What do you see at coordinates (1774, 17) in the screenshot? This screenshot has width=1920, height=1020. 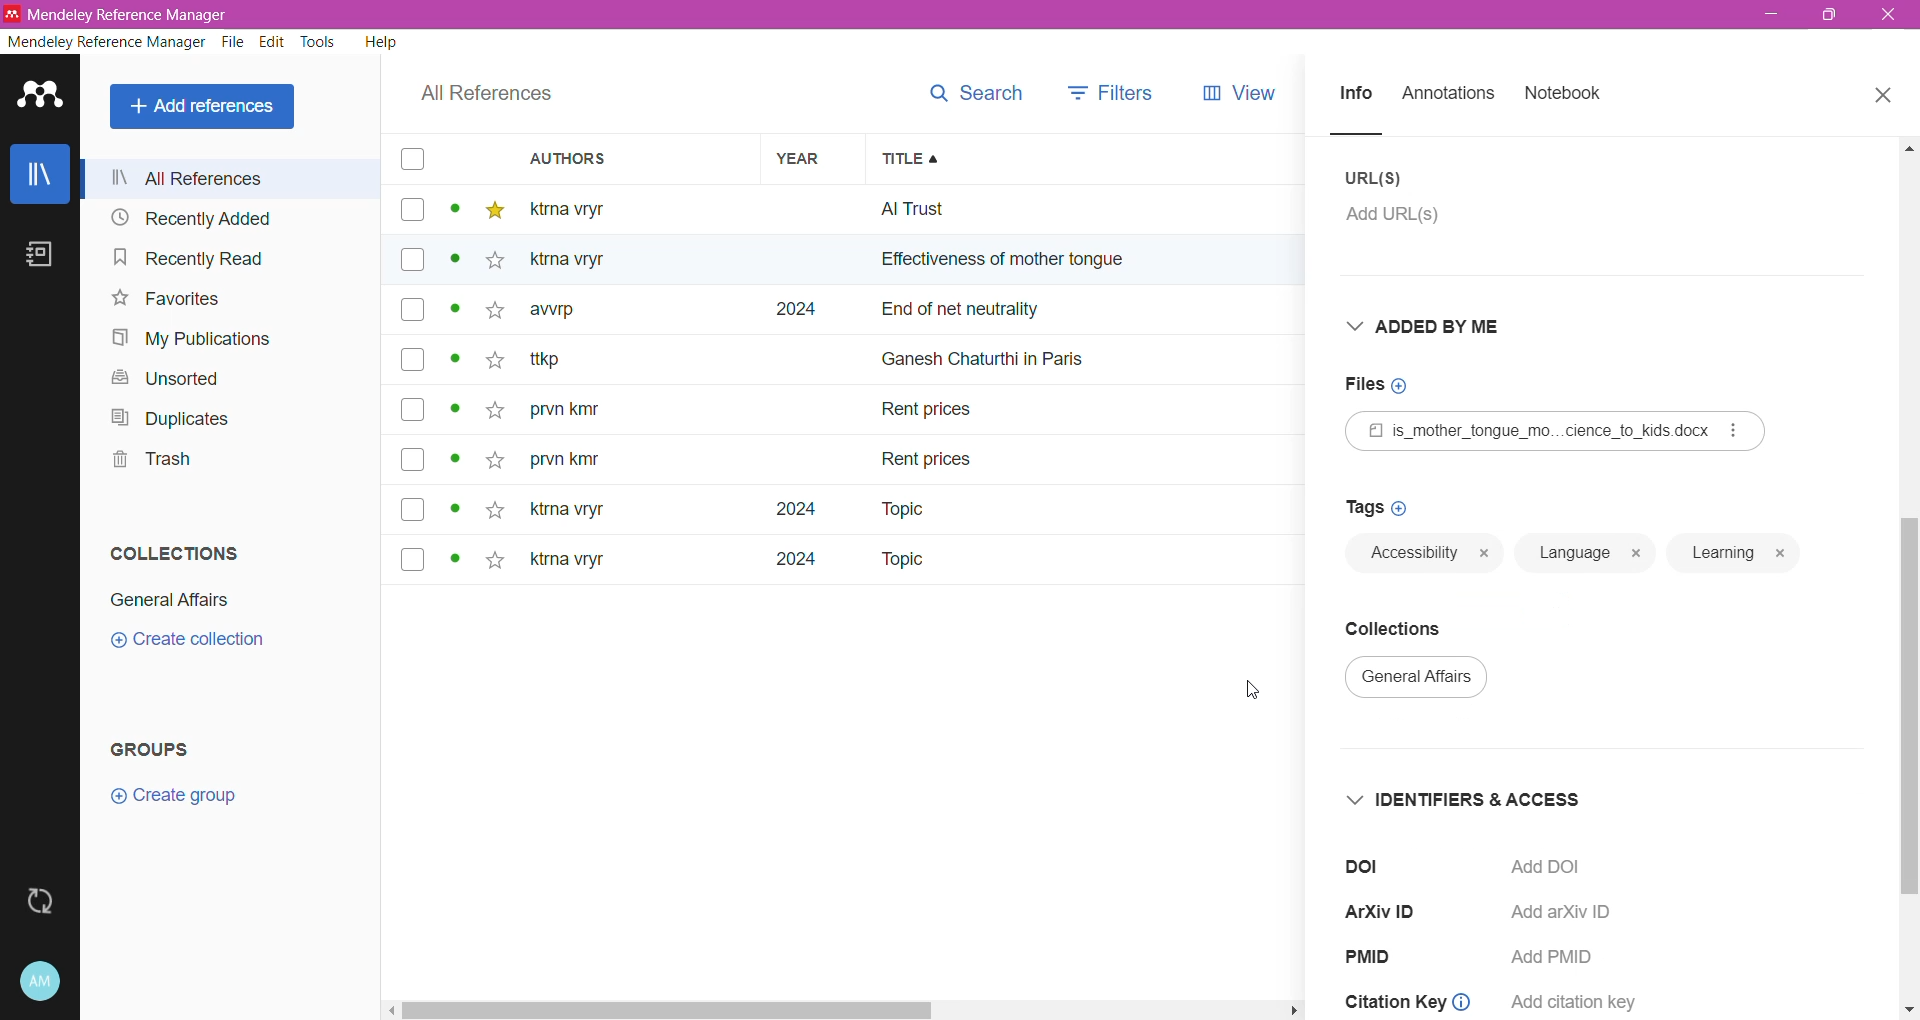 I see `minimize` at bounding box center [1774, 17].